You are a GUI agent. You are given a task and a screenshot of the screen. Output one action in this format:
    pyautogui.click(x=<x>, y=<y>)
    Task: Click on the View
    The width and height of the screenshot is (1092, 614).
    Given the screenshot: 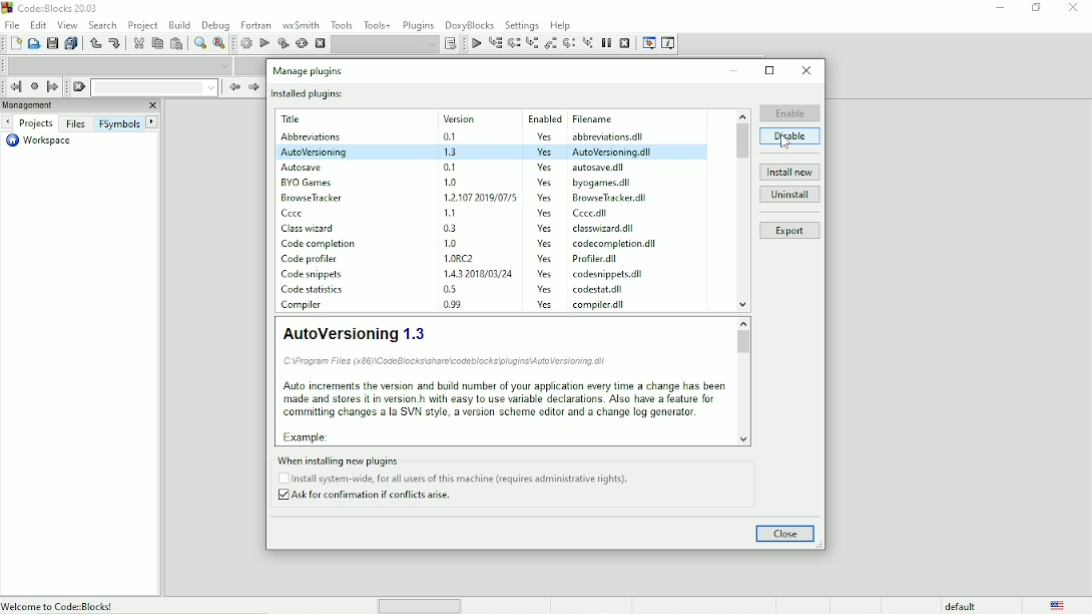 What is the action you would take?
    pyautogui.click(x=67, y=25)
    